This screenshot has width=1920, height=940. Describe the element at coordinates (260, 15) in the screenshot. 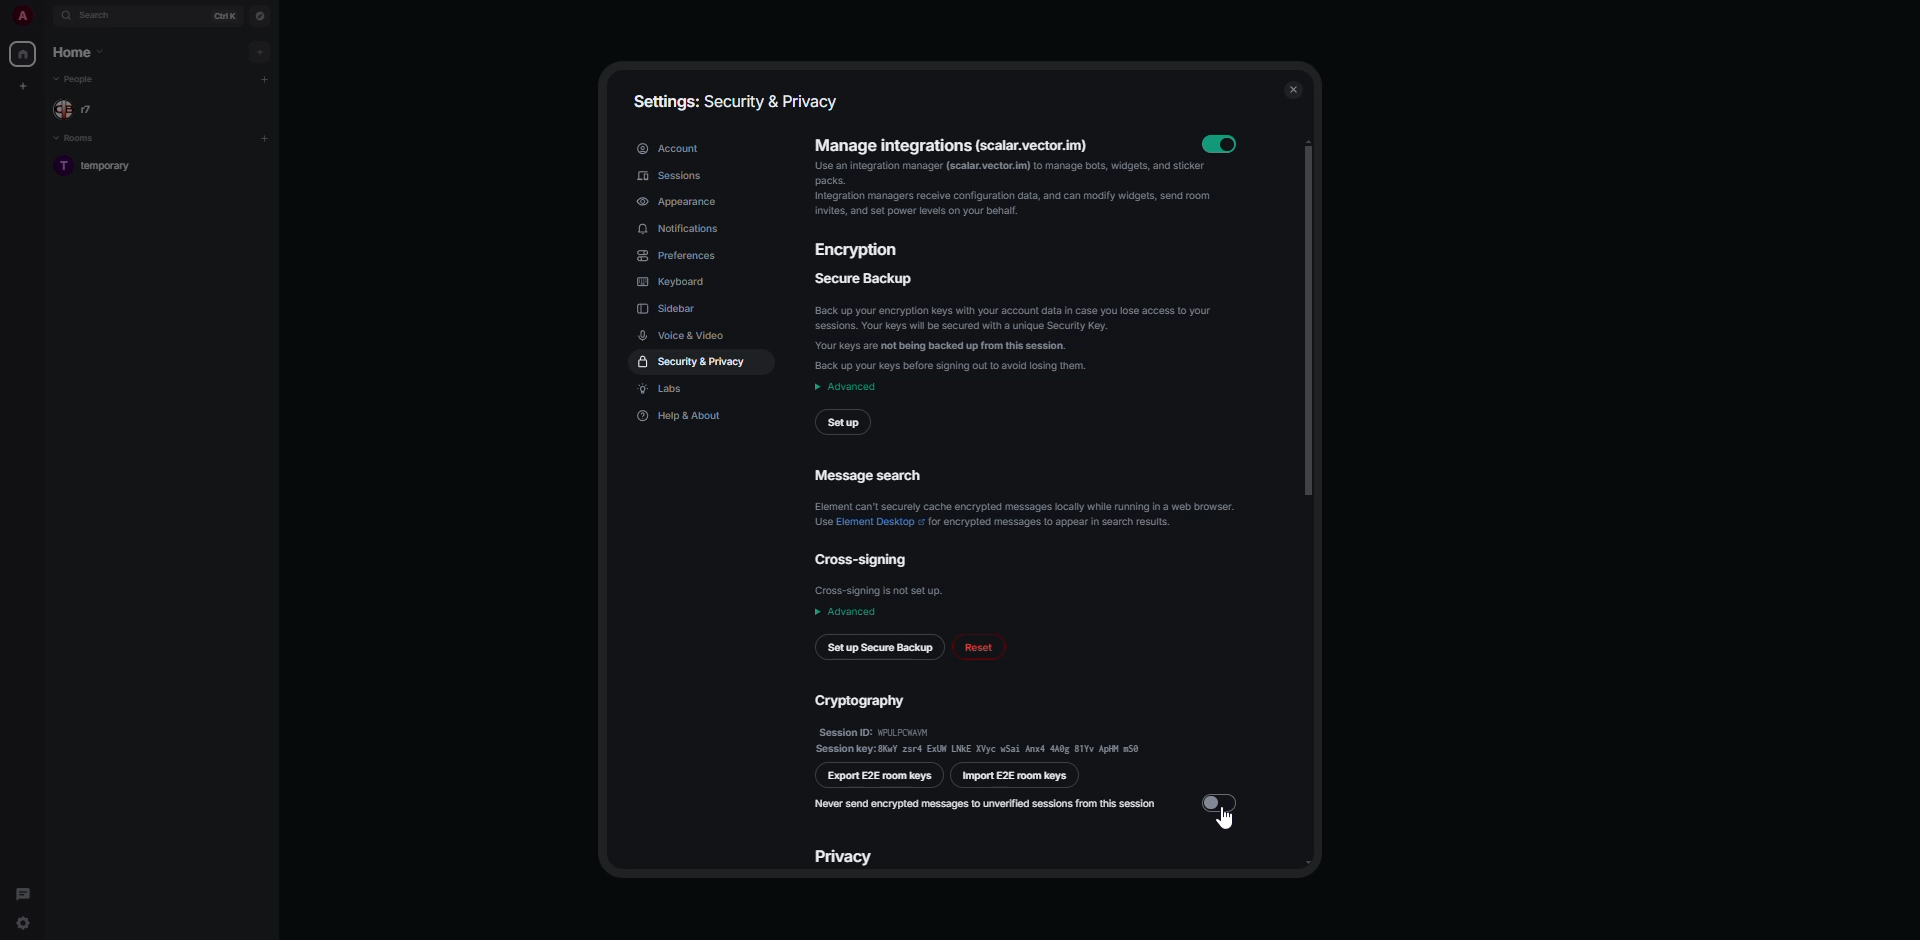

I see `navigator` at that location.